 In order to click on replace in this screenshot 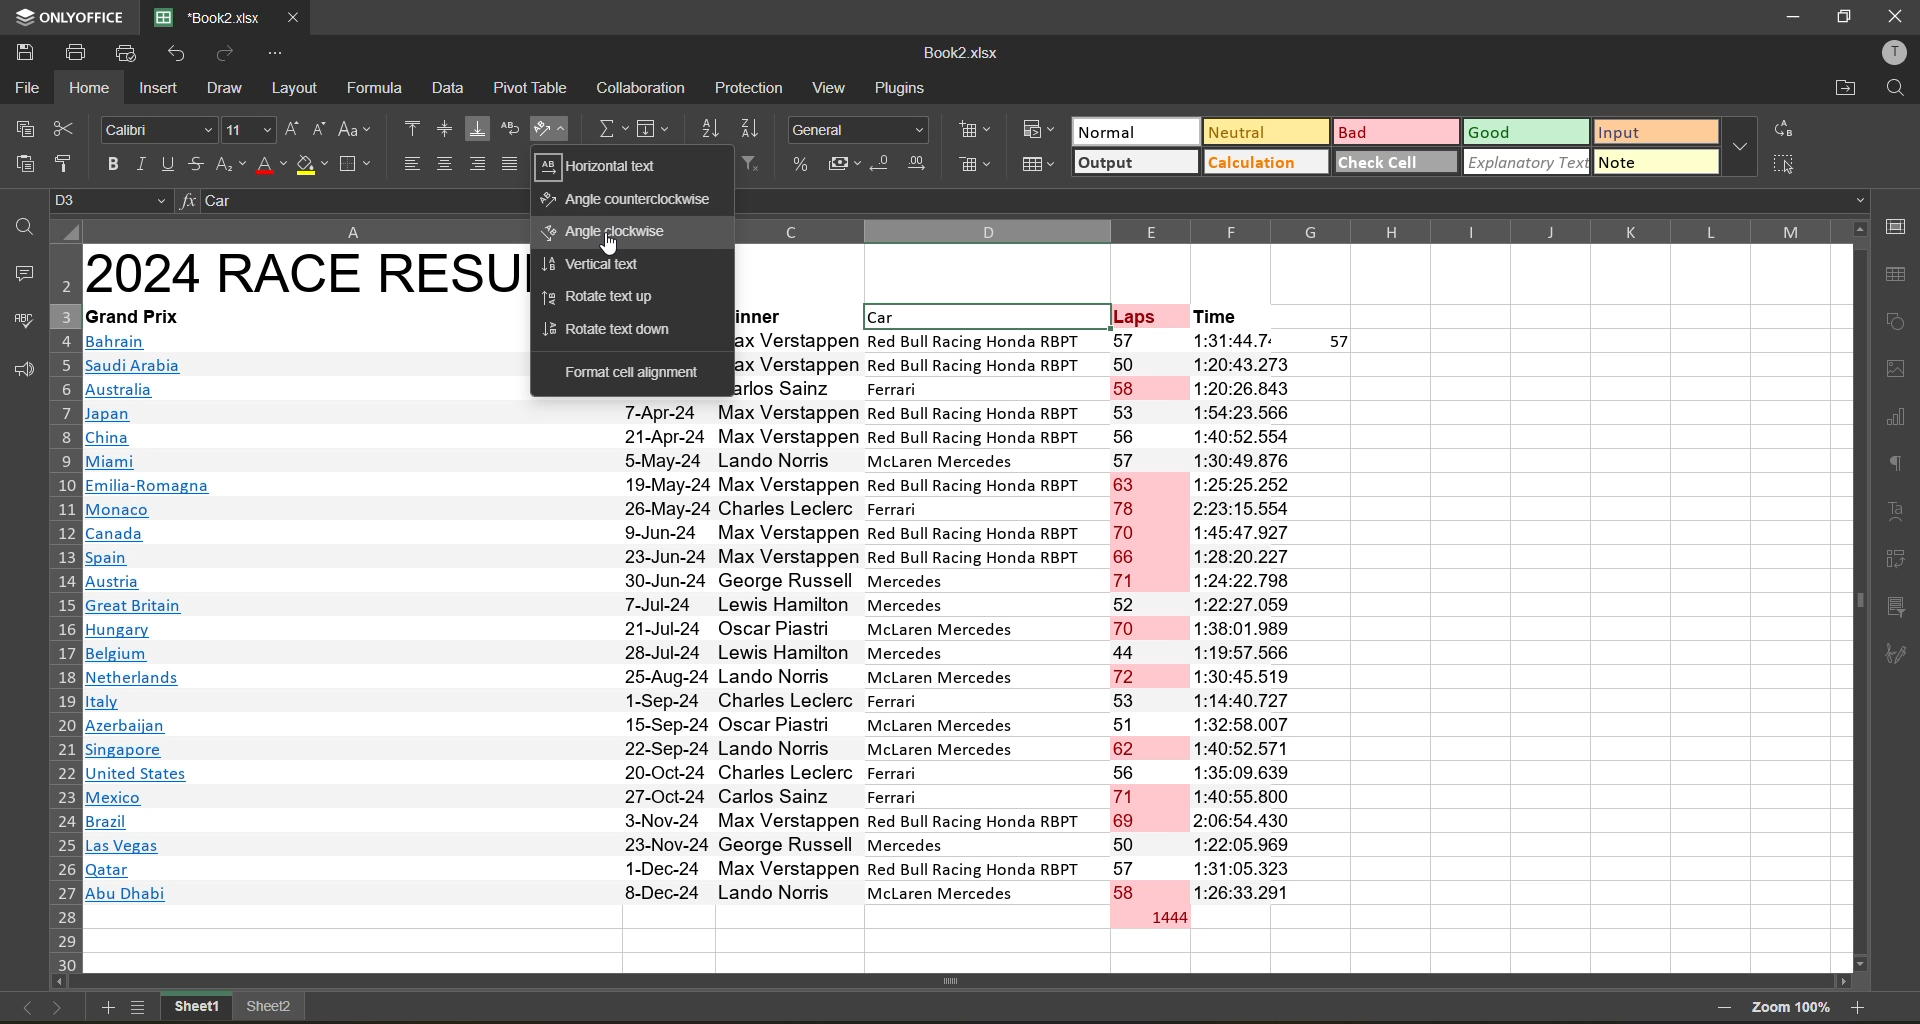, I will do `click(1782, 129)`.